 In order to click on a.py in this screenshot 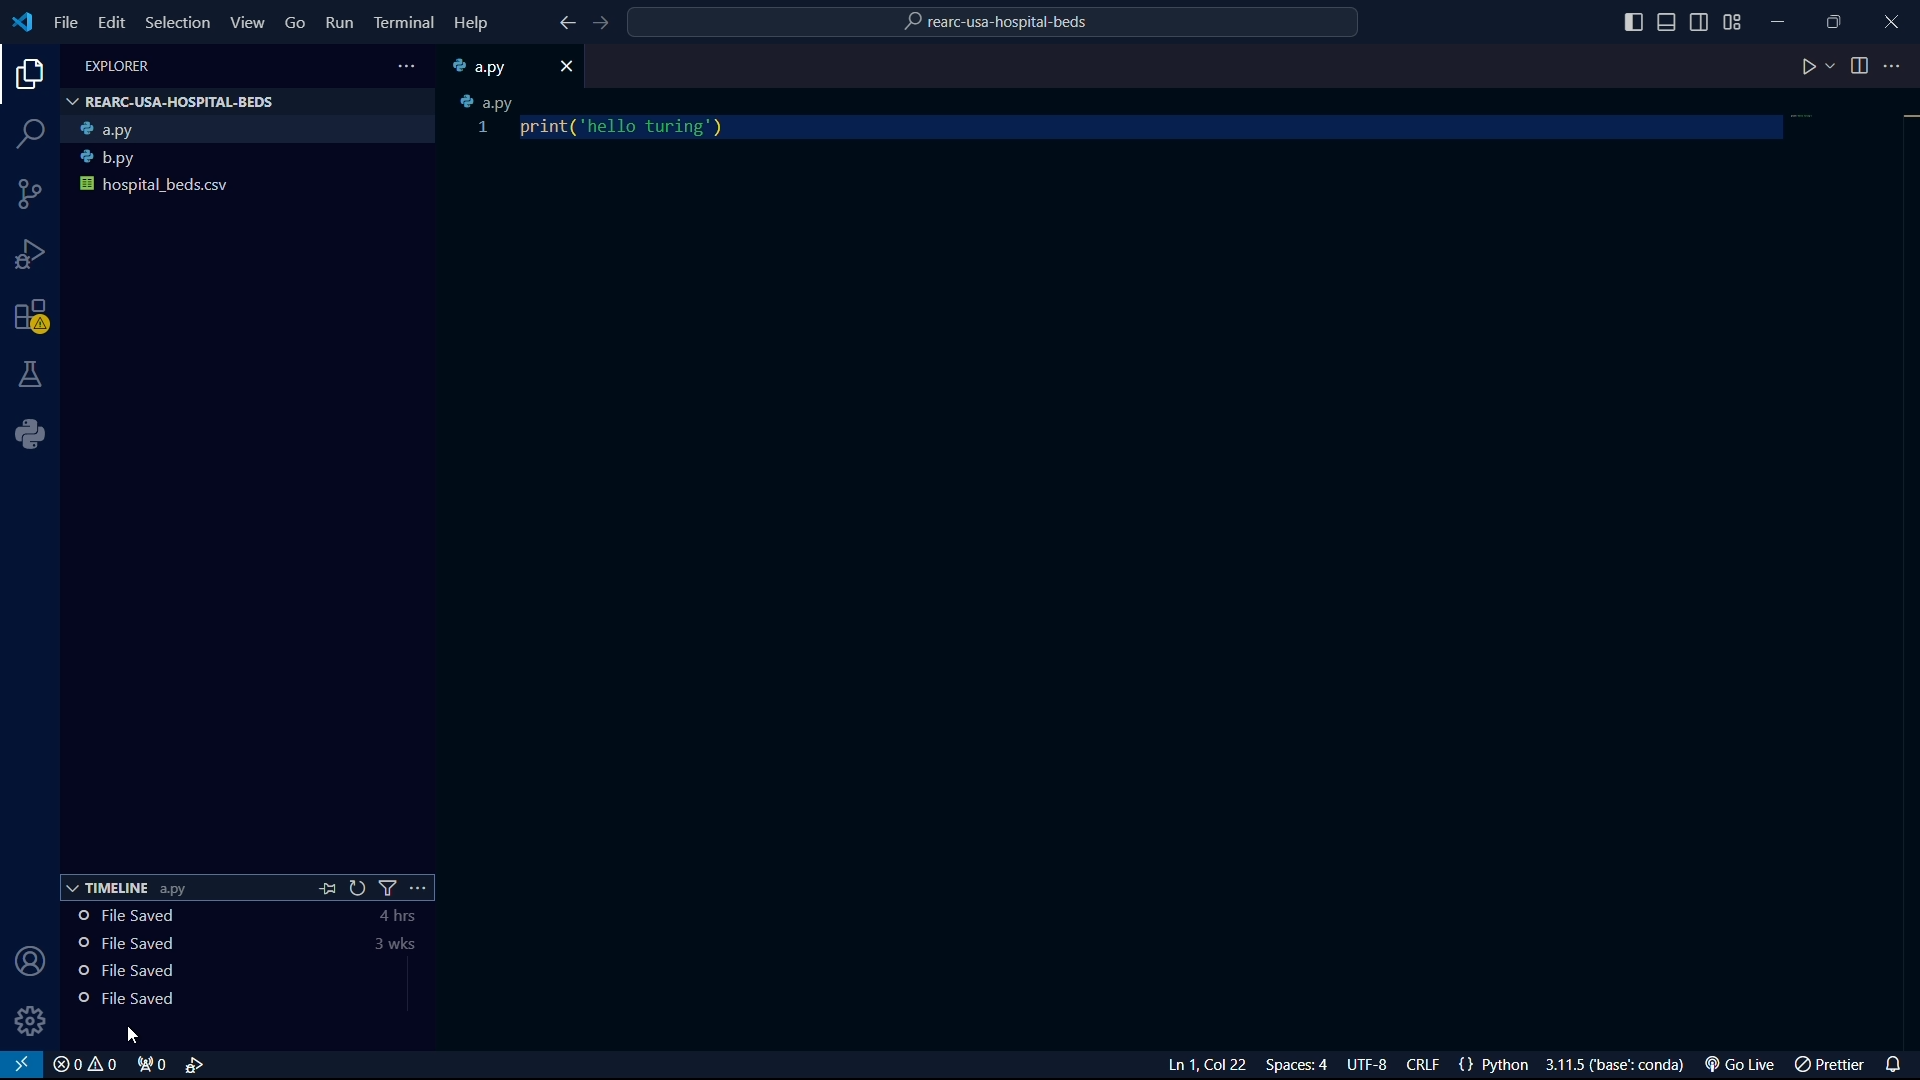, I will do `click(489, 102)`.